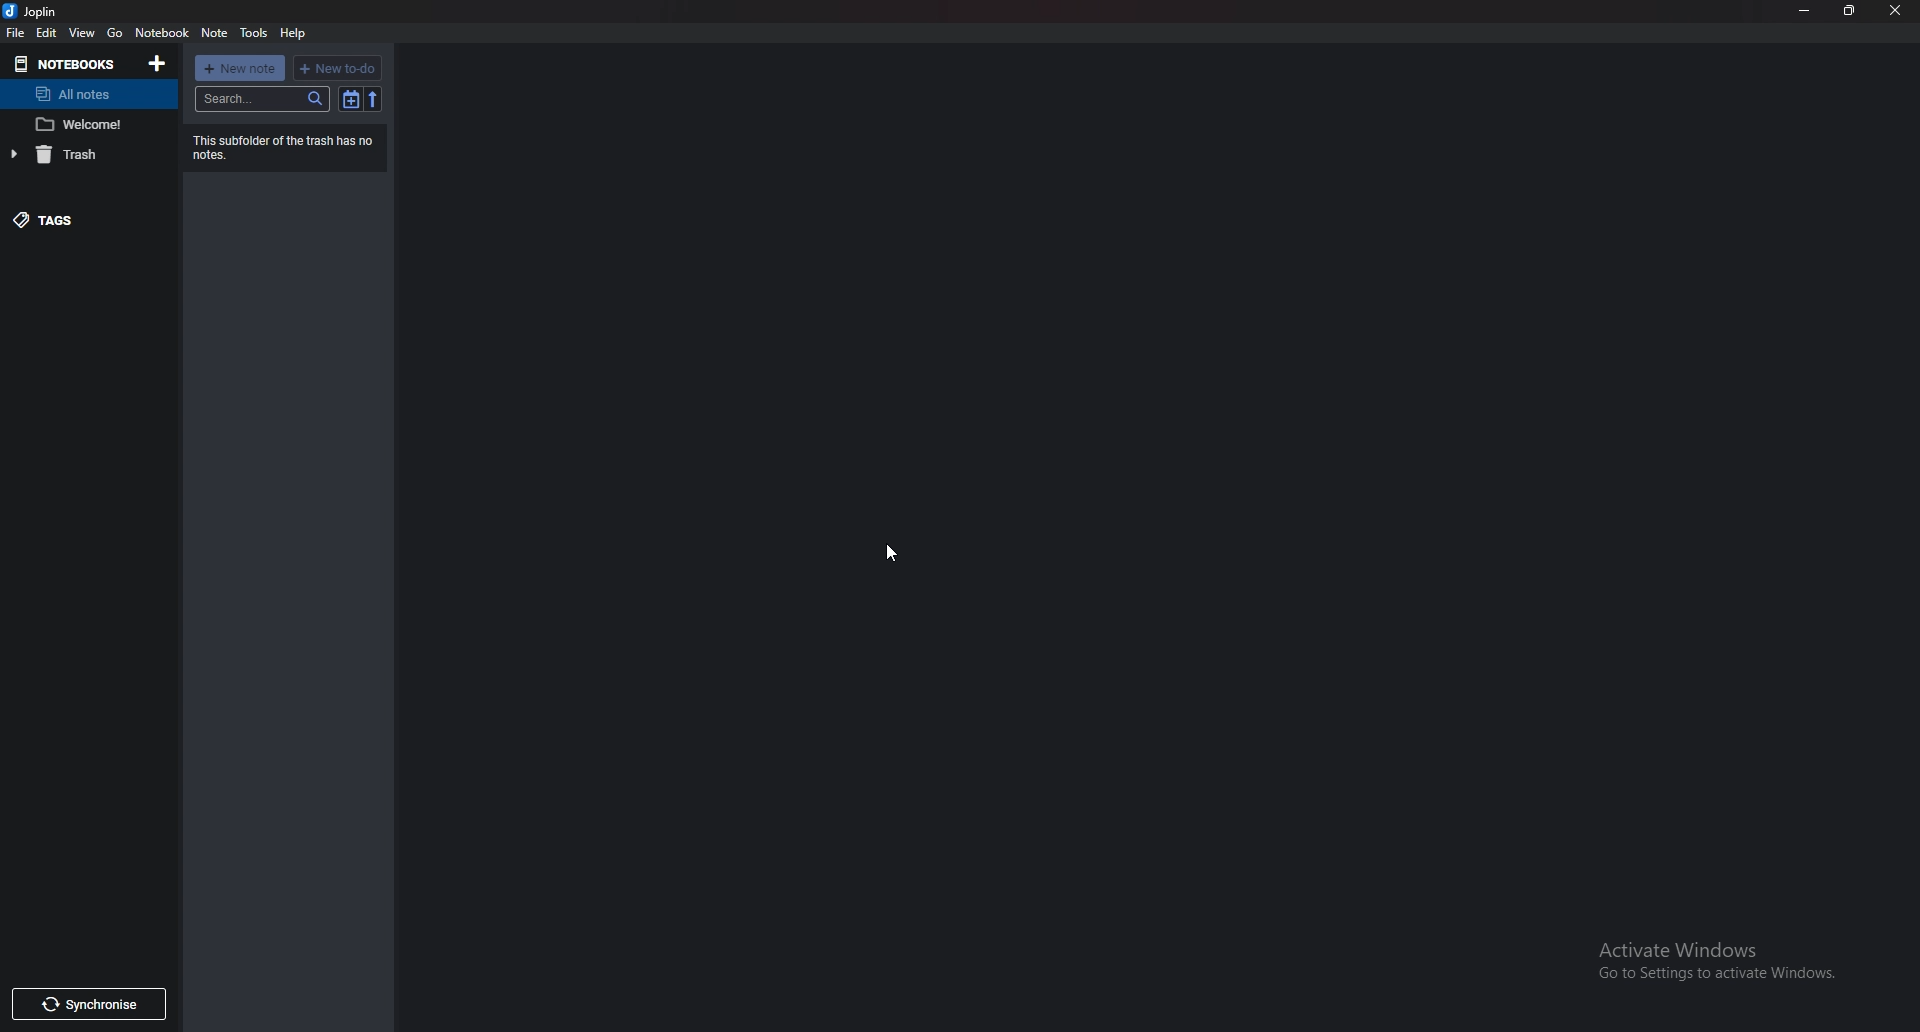  I want to click on close, so click(1892, 11).